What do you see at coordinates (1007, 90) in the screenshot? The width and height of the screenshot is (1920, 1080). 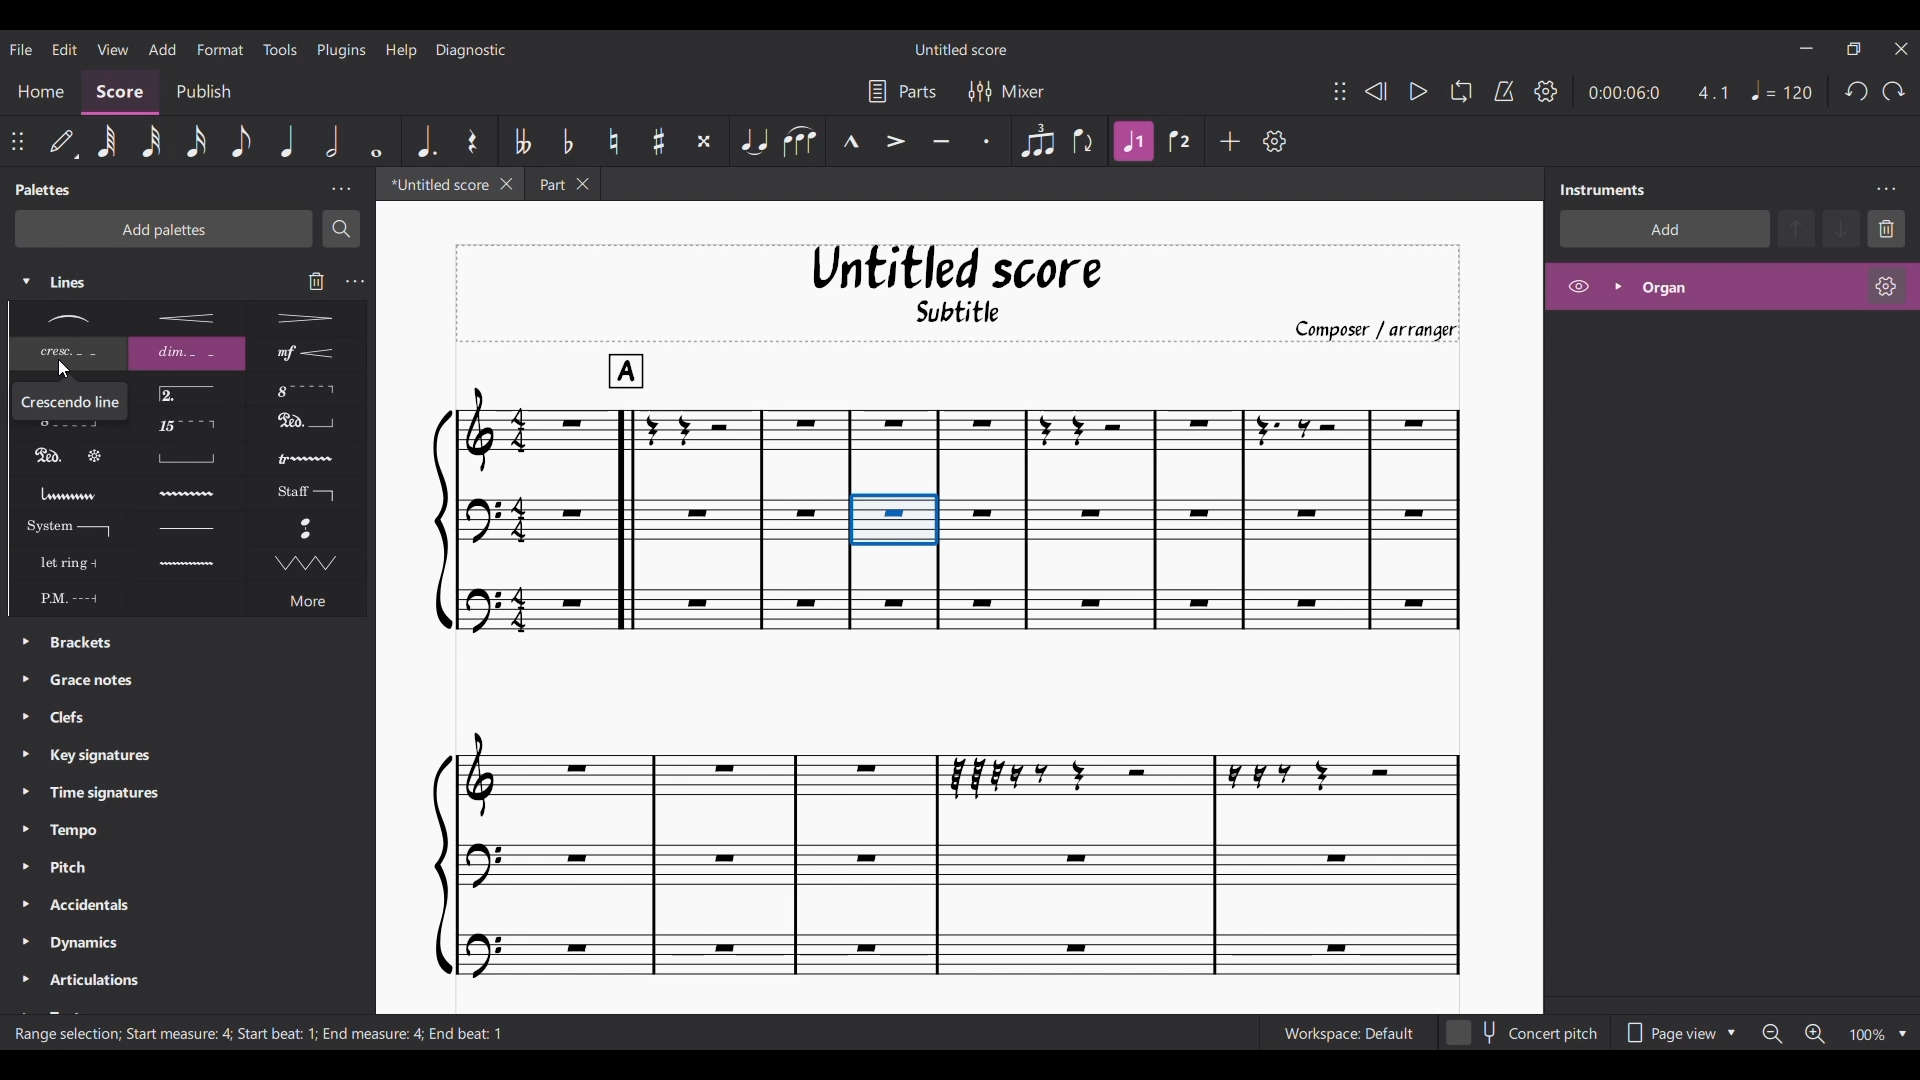 I see `Mixer settings` at bounding box center [1007, 90].